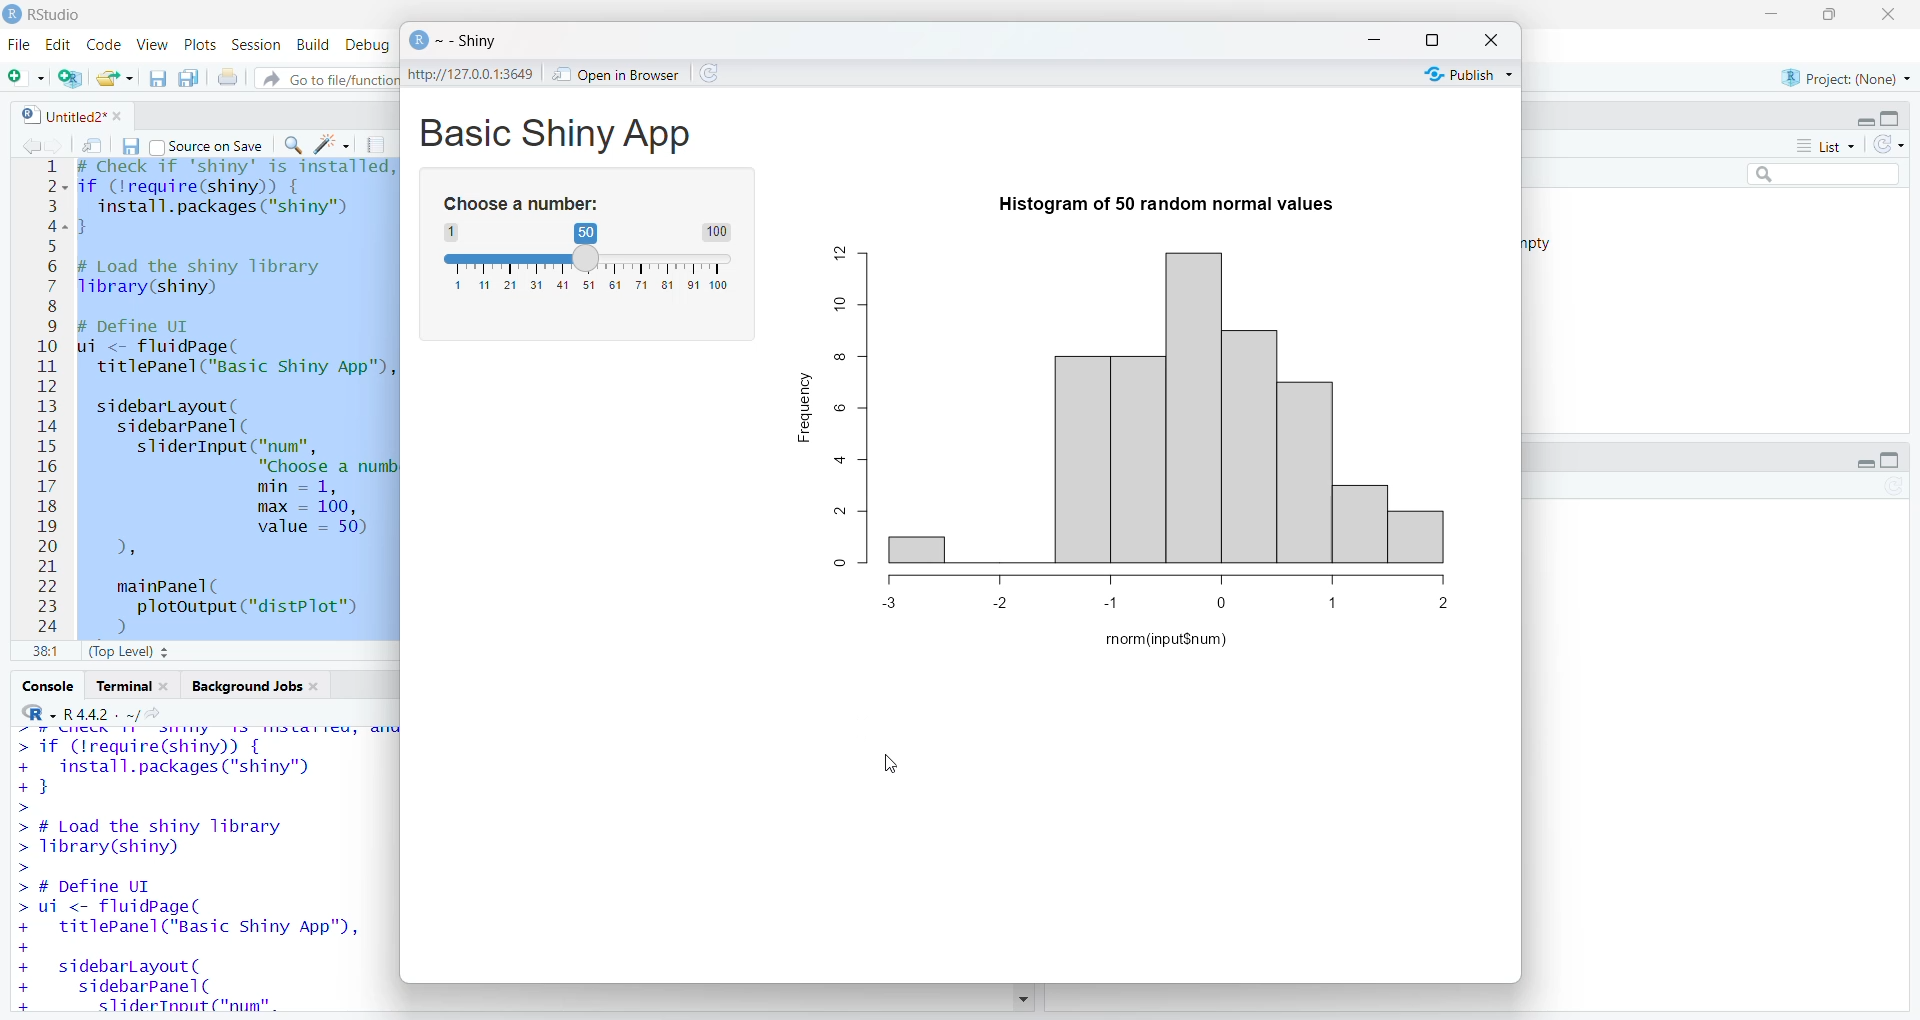  What do you see at coordinates (474, 74) in the screenshot?
I see `http://127.0.0.1:3649 ` at bounding box center [474, 74].